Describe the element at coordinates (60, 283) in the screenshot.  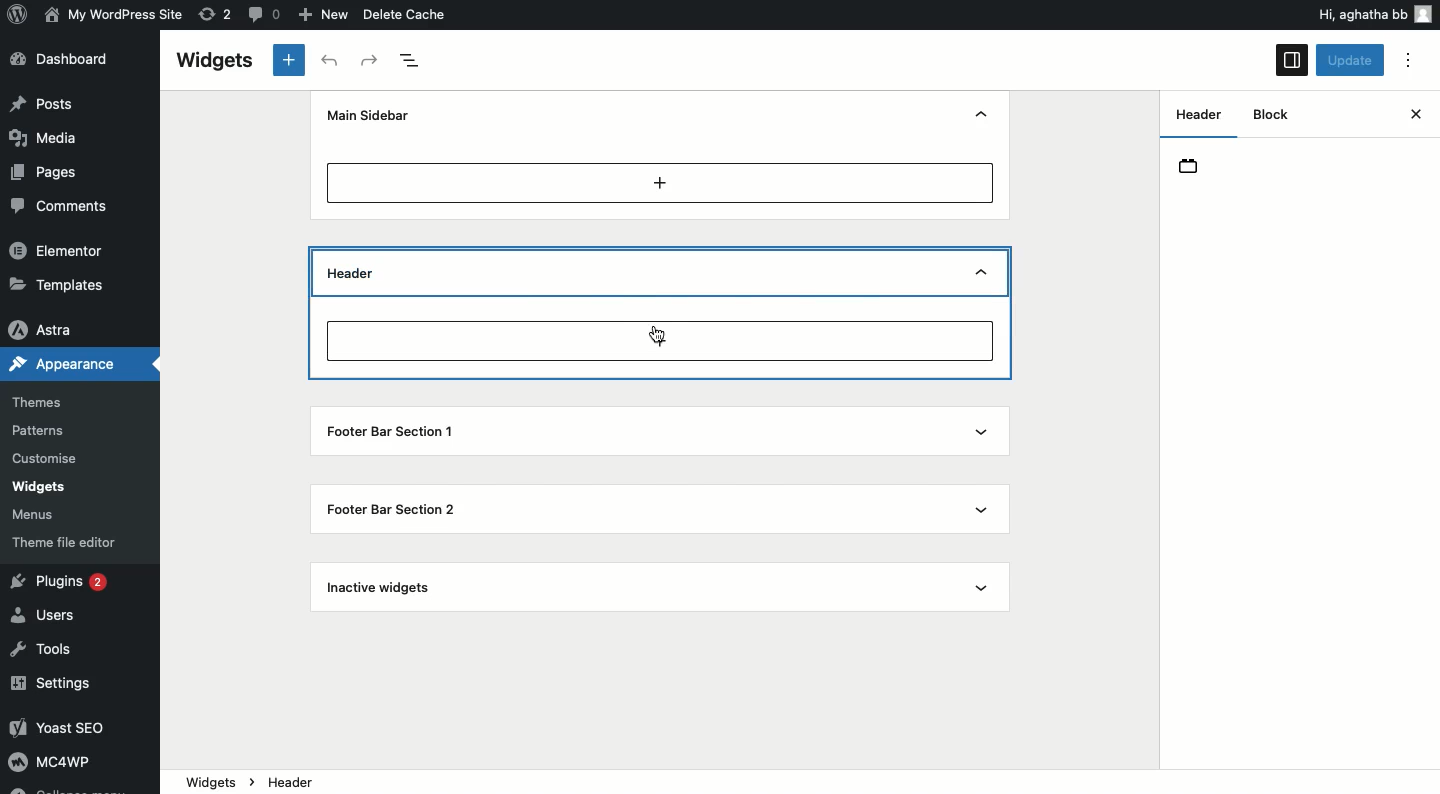
I see `Templates` at that location.